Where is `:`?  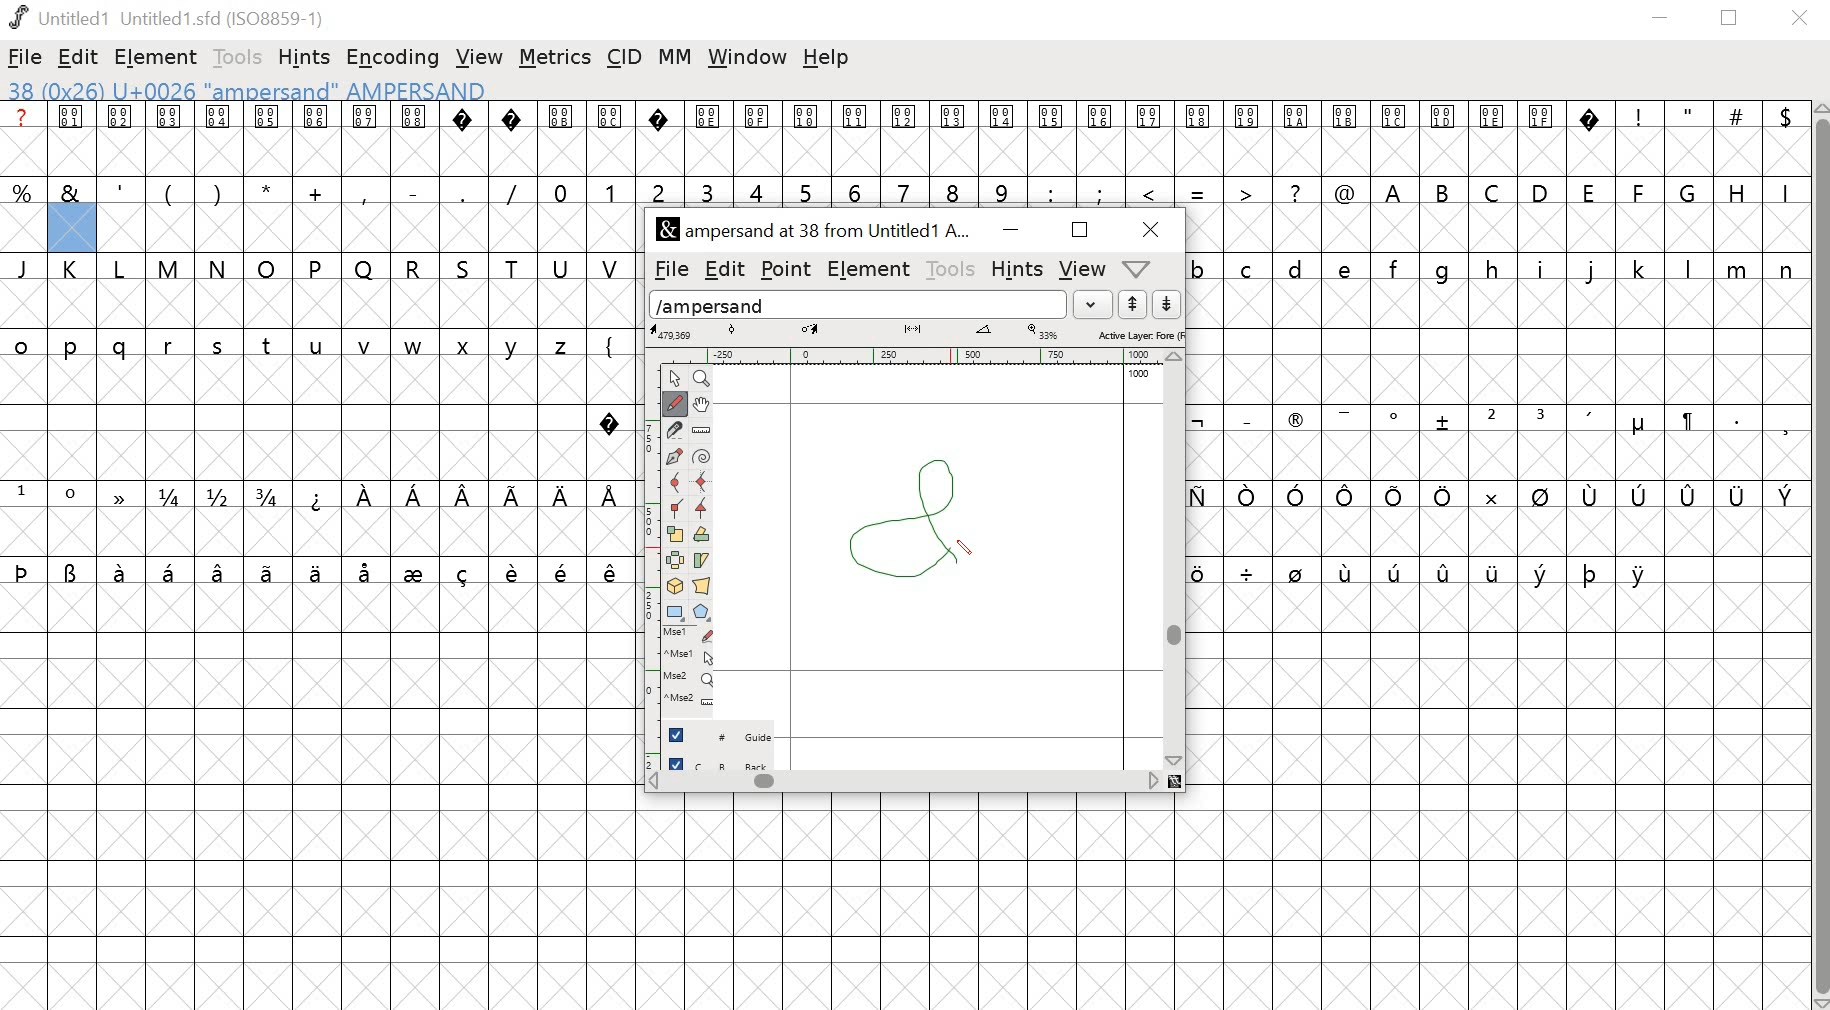
: is located at coordinates (1049, 192).